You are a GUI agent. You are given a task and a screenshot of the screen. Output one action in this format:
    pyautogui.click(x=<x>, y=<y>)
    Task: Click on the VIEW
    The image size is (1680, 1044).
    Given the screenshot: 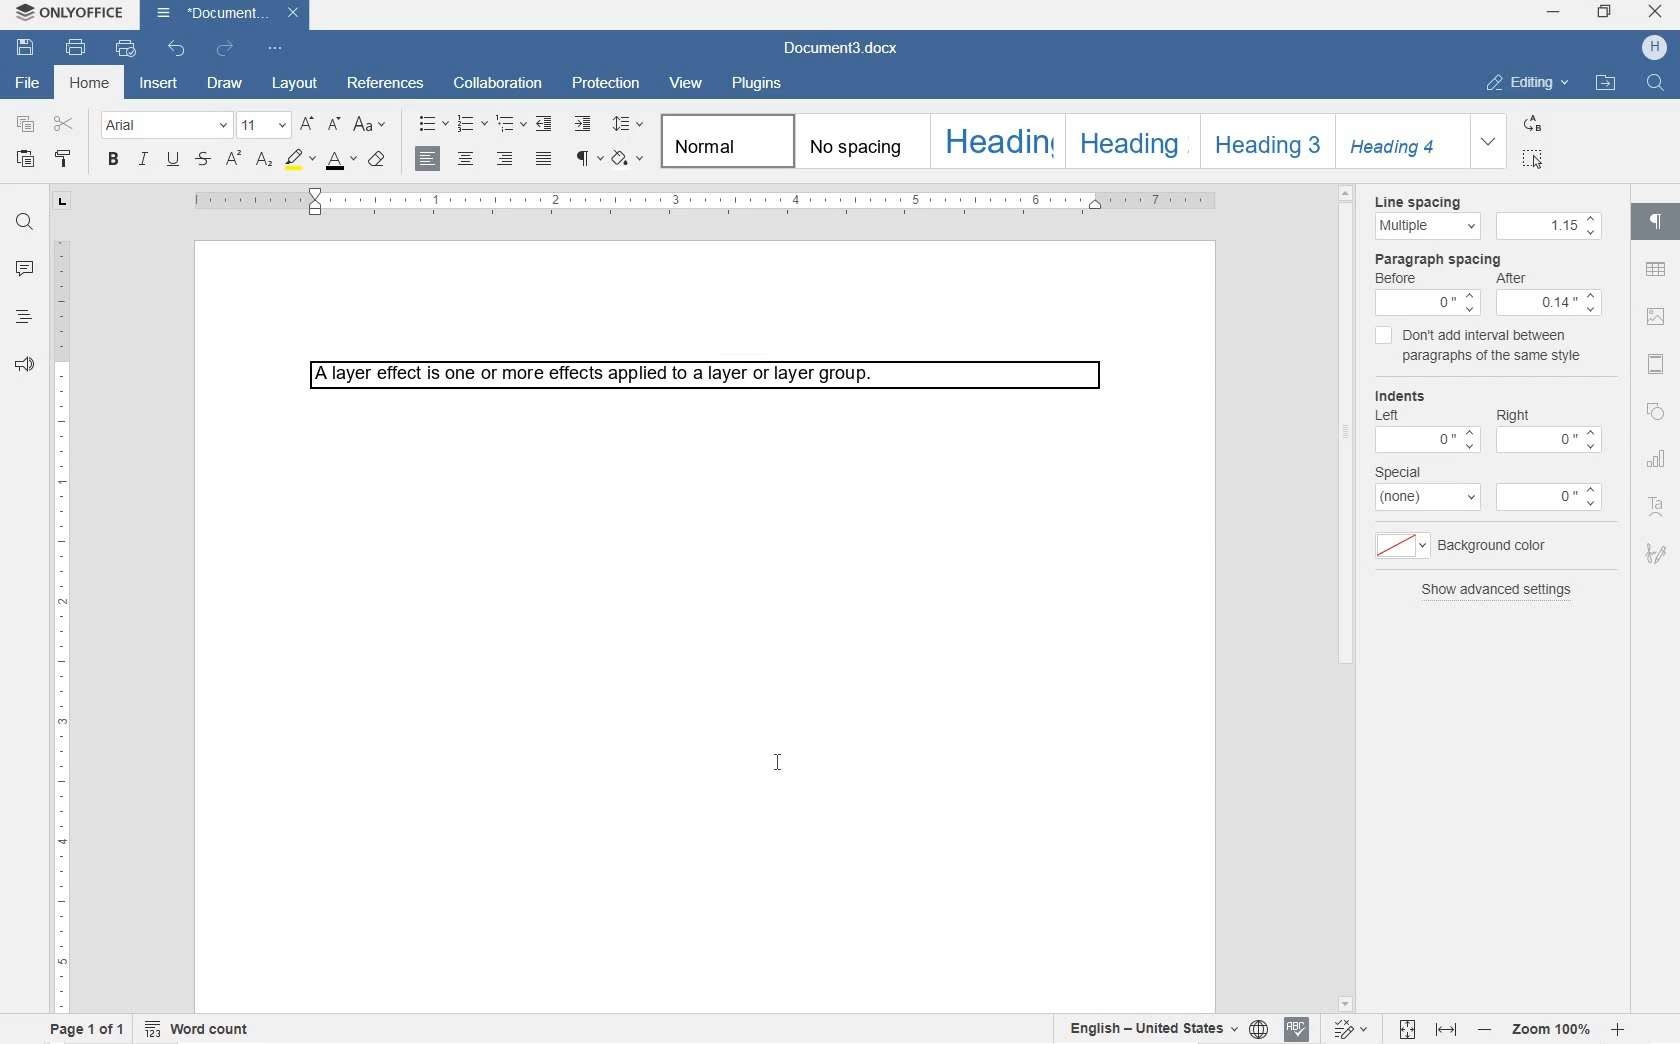 What is the action you would take?
    pyautogui.click(x=688, y=82)
    